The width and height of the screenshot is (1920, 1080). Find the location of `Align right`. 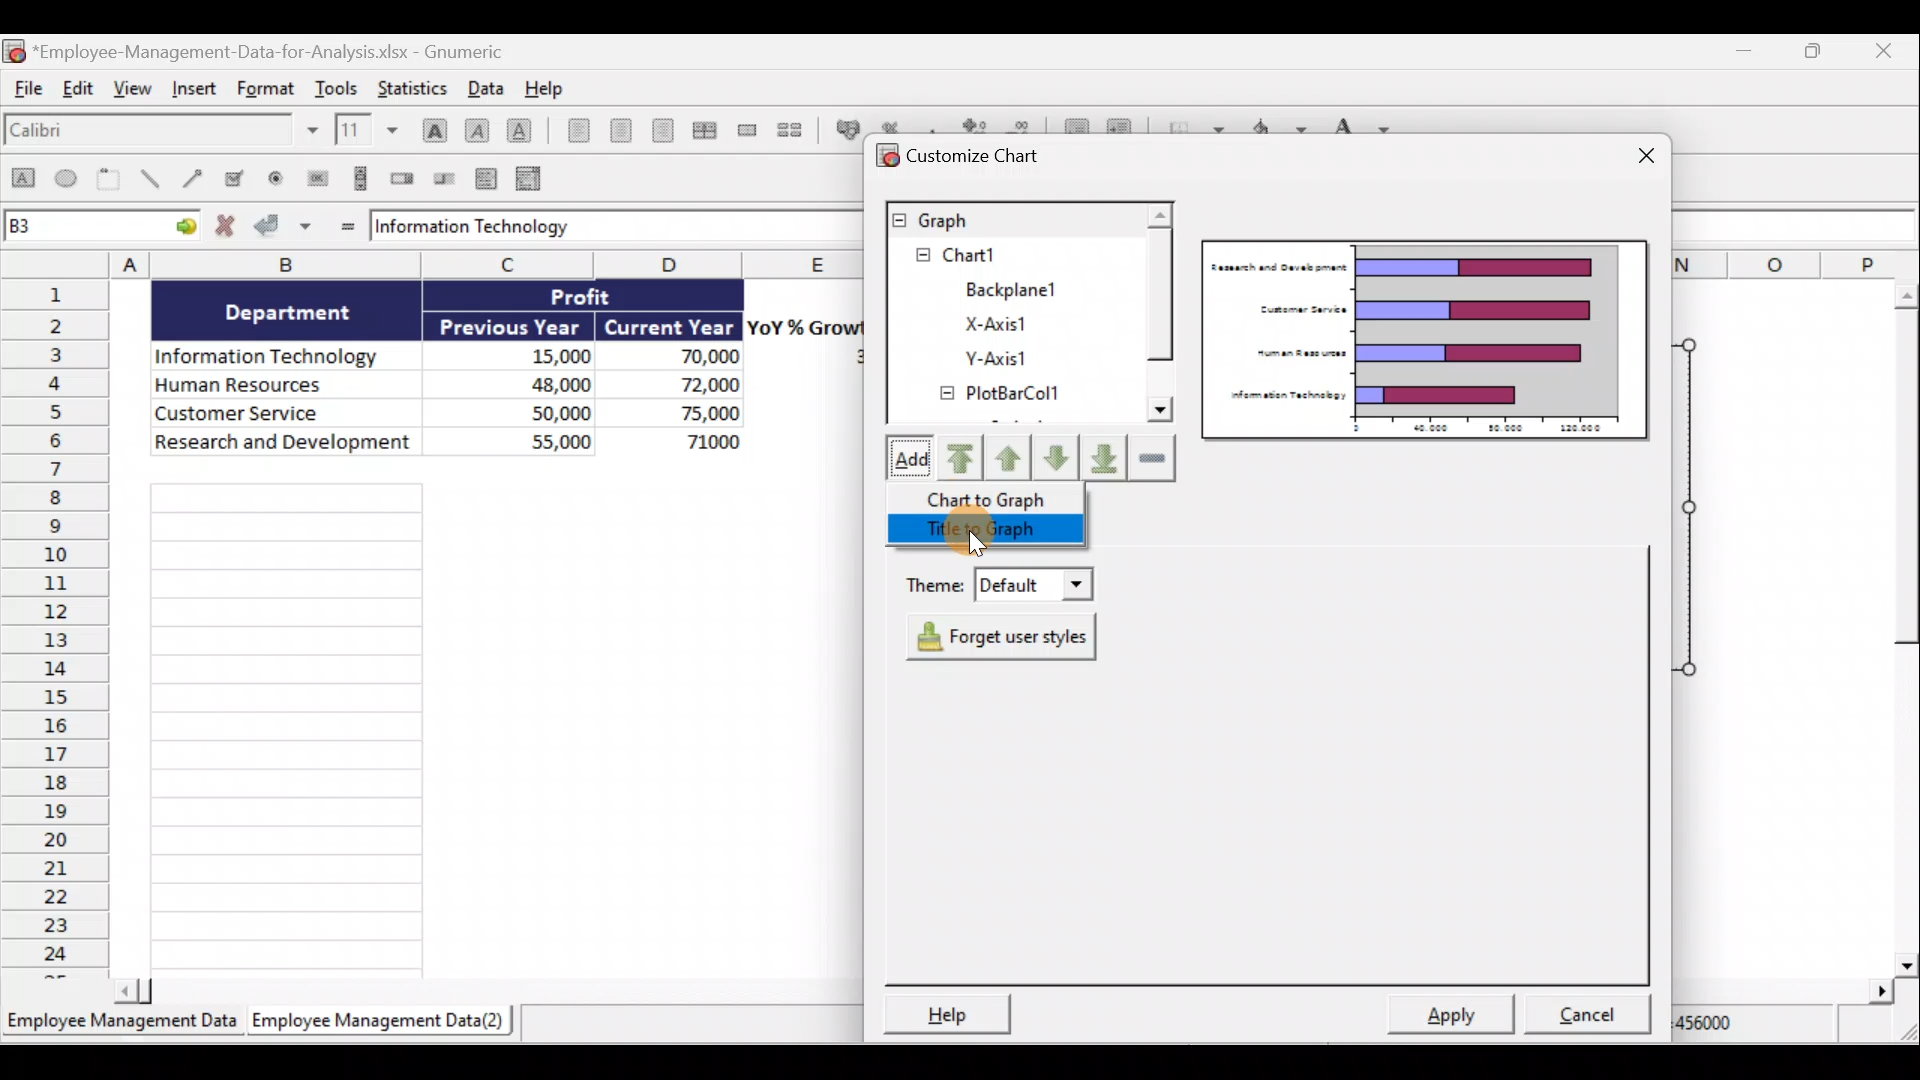

Align right is located at coordinates (662, 130).